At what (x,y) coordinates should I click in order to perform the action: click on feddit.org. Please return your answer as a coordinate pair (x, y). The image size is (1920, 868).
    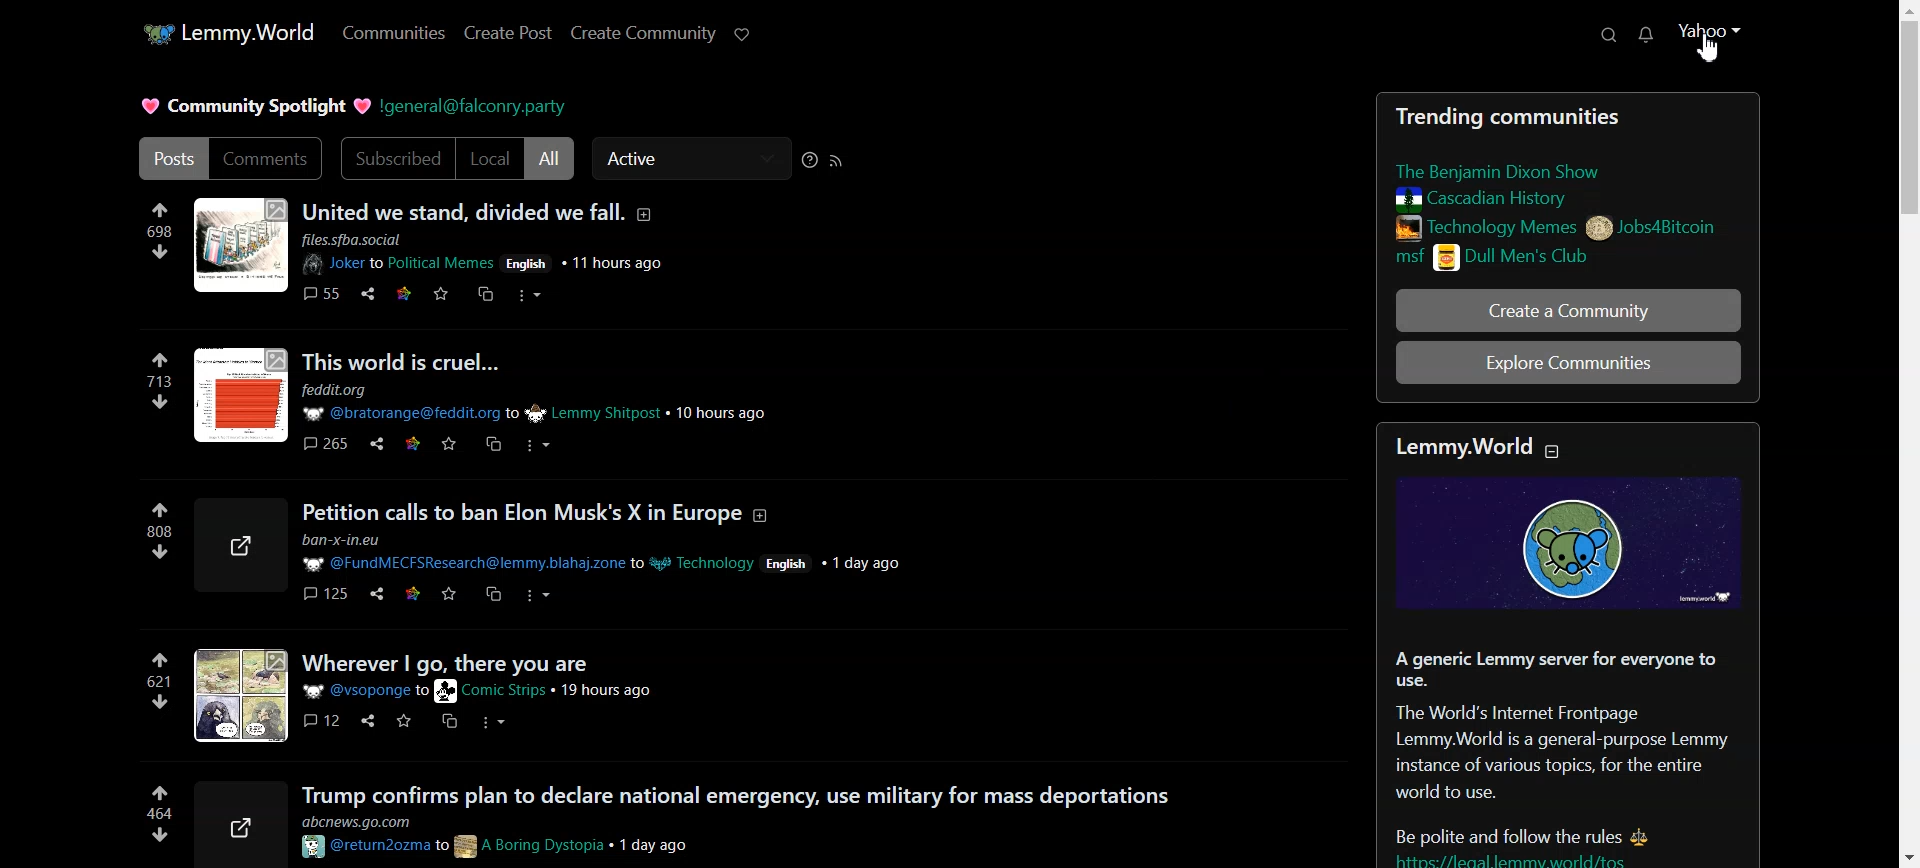
    Looking at the image, I should click on (340, 389).